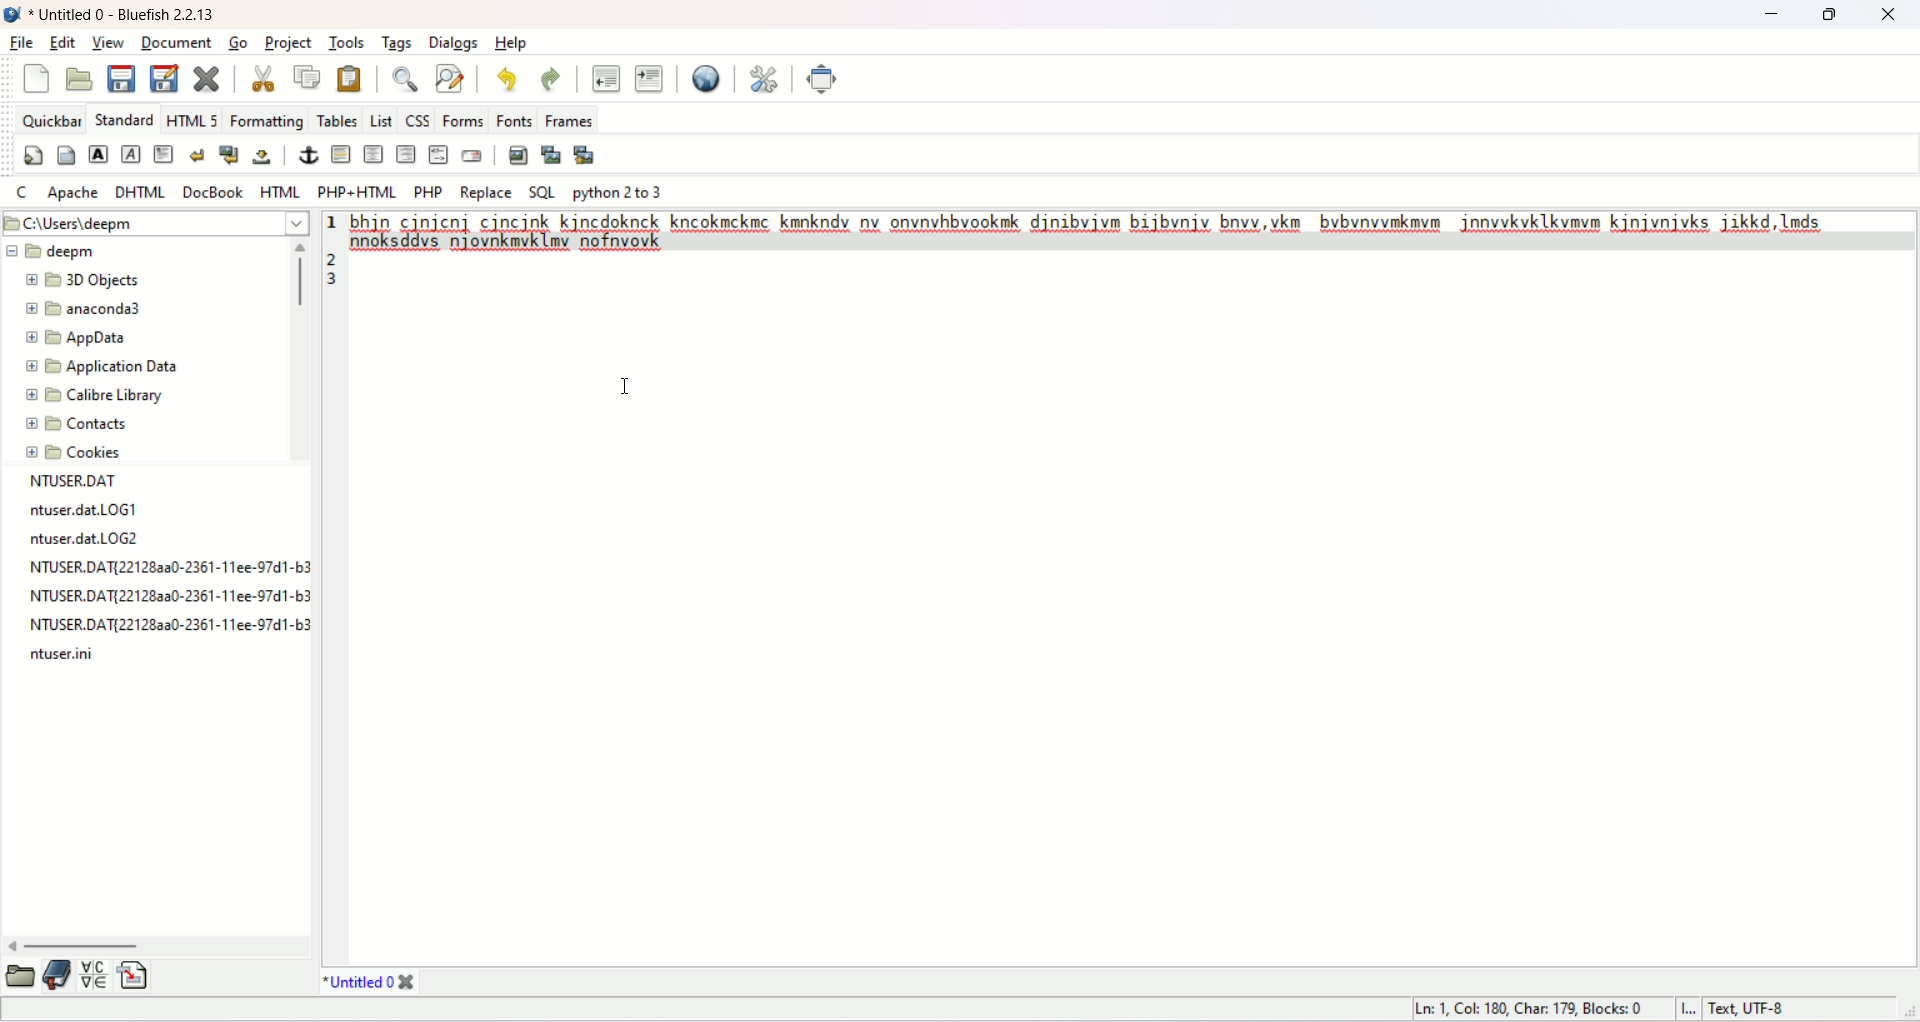 Image resolution: width=1920 pixels, height=1022 pixels. What do you see at coordinates (514, 120) in the screenshot?
I see `fonts` at bounding box center [514, 120].